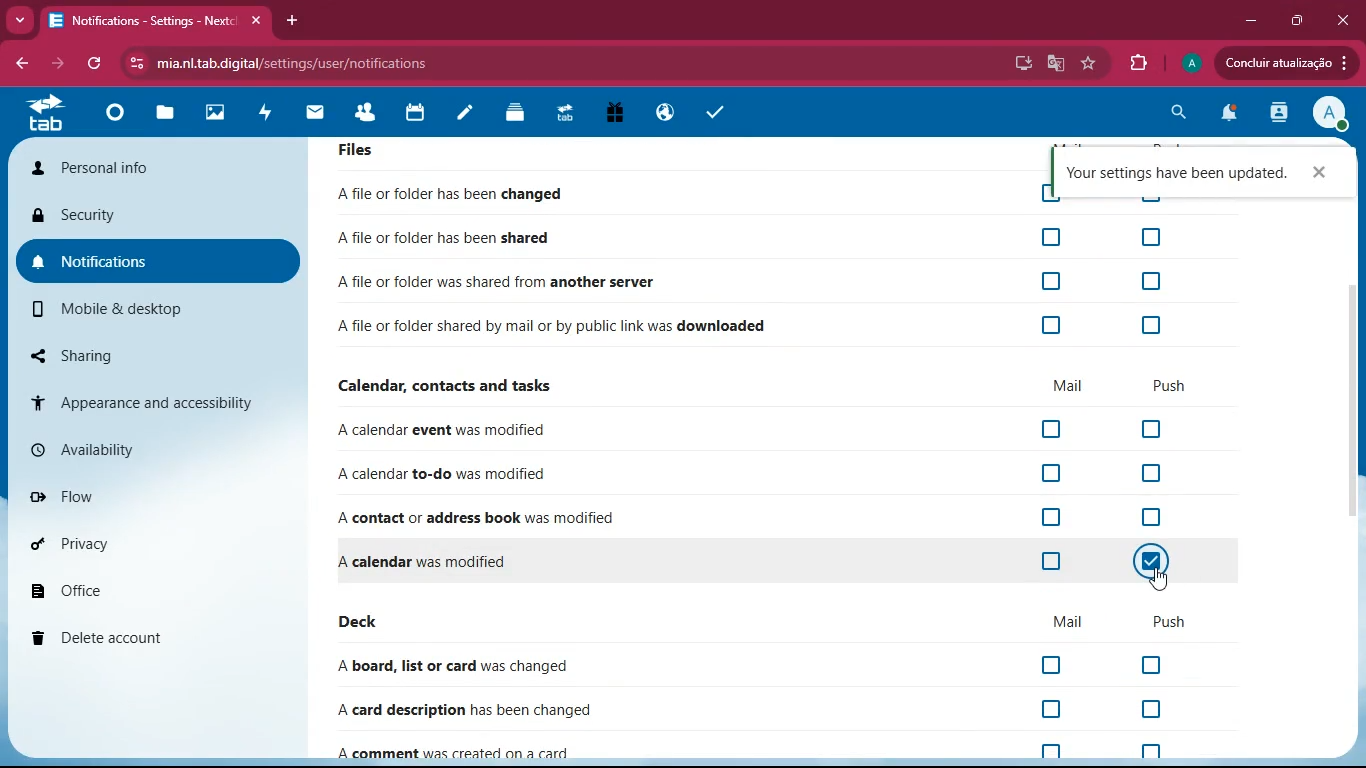  Describe the element at coordinates (1171, 174) in the screenshot. I see `confirmation` at that location.